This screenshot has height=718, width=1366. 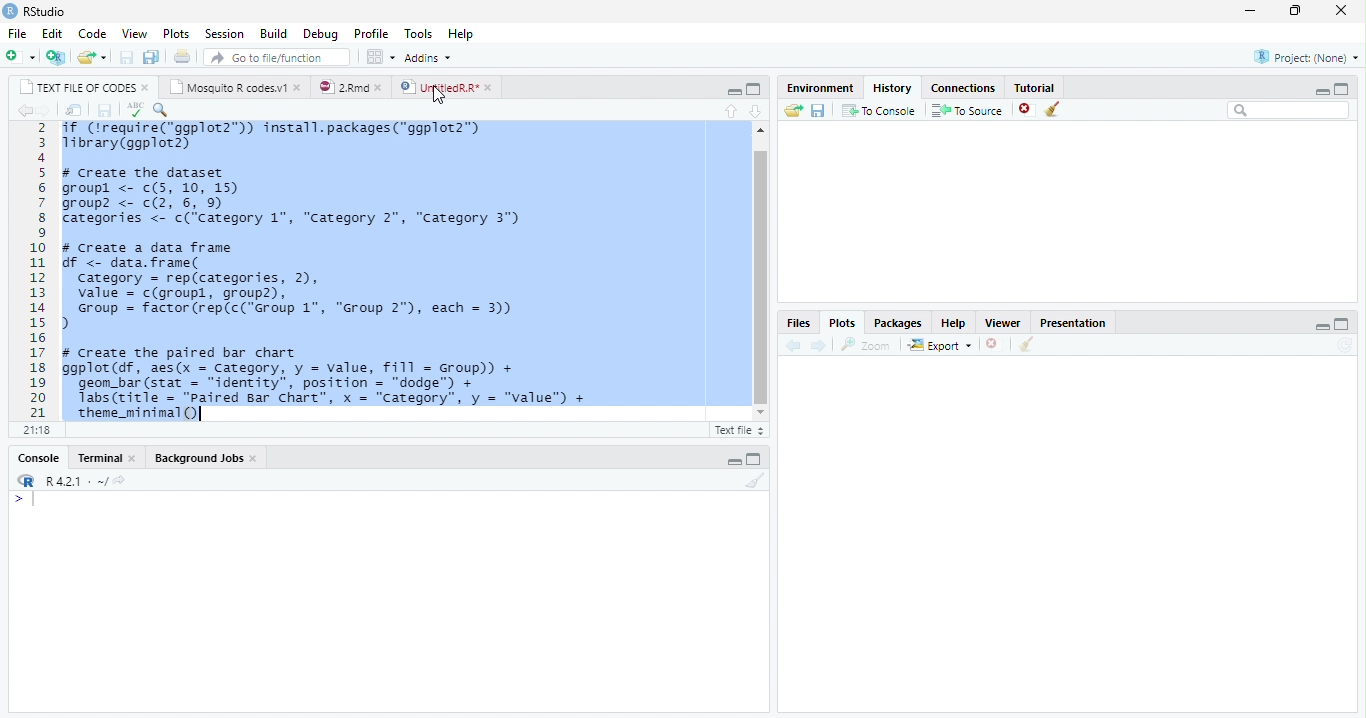 I want to click on close, so click(x=133, y=457).